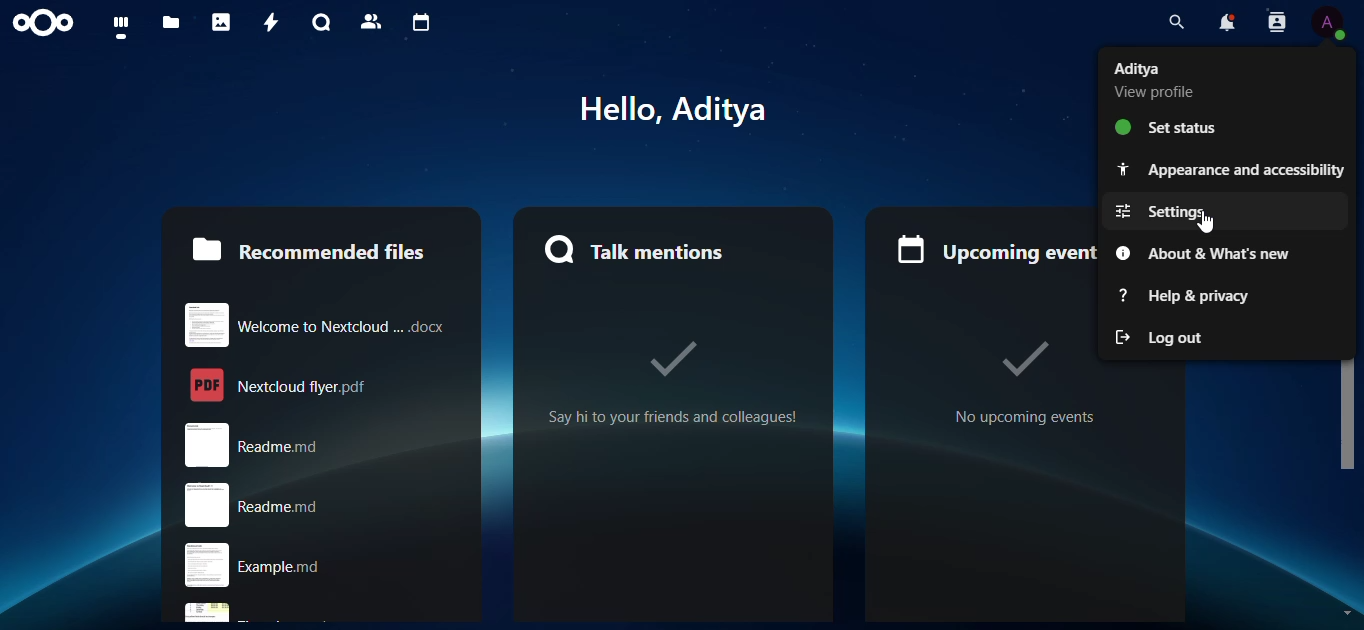 This screenshot has width=1364, height=630. Describe the element at coordinates (1189, 296) in the screenshot. I see `help` at that location.